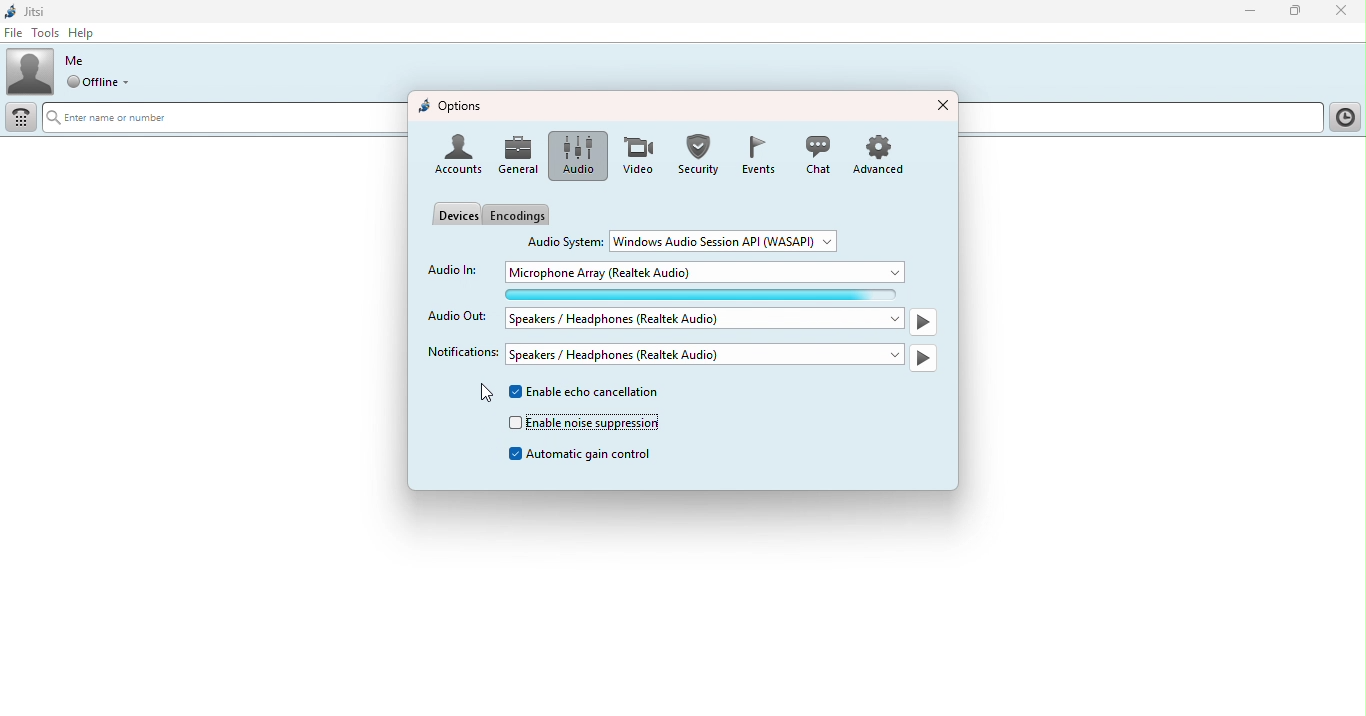 This screenshot has height=716, width=1366. I want to click on Notifications, so click(457, 352).